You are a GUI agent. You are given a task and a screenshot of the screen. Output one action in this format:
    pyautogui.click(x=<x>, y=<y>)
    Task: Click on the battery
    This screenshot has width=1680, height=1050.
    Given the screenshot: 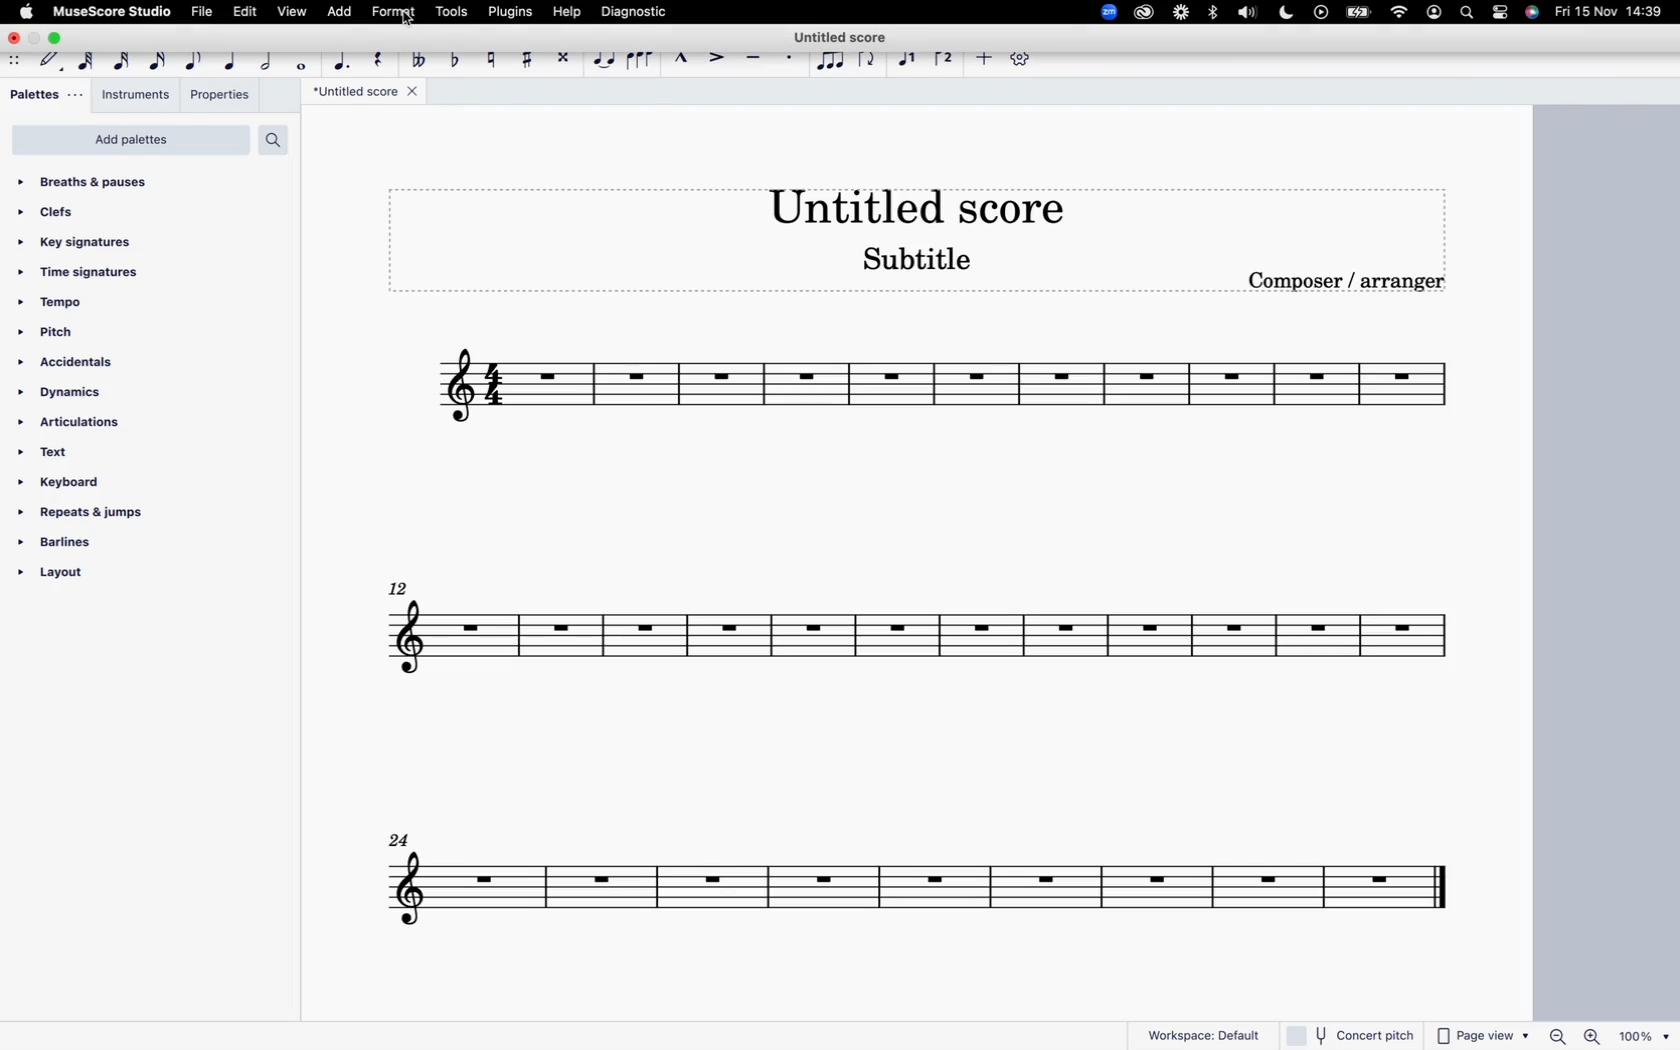 What is the action you would take?
    pyautogui.click(x=1358, y=14)
    